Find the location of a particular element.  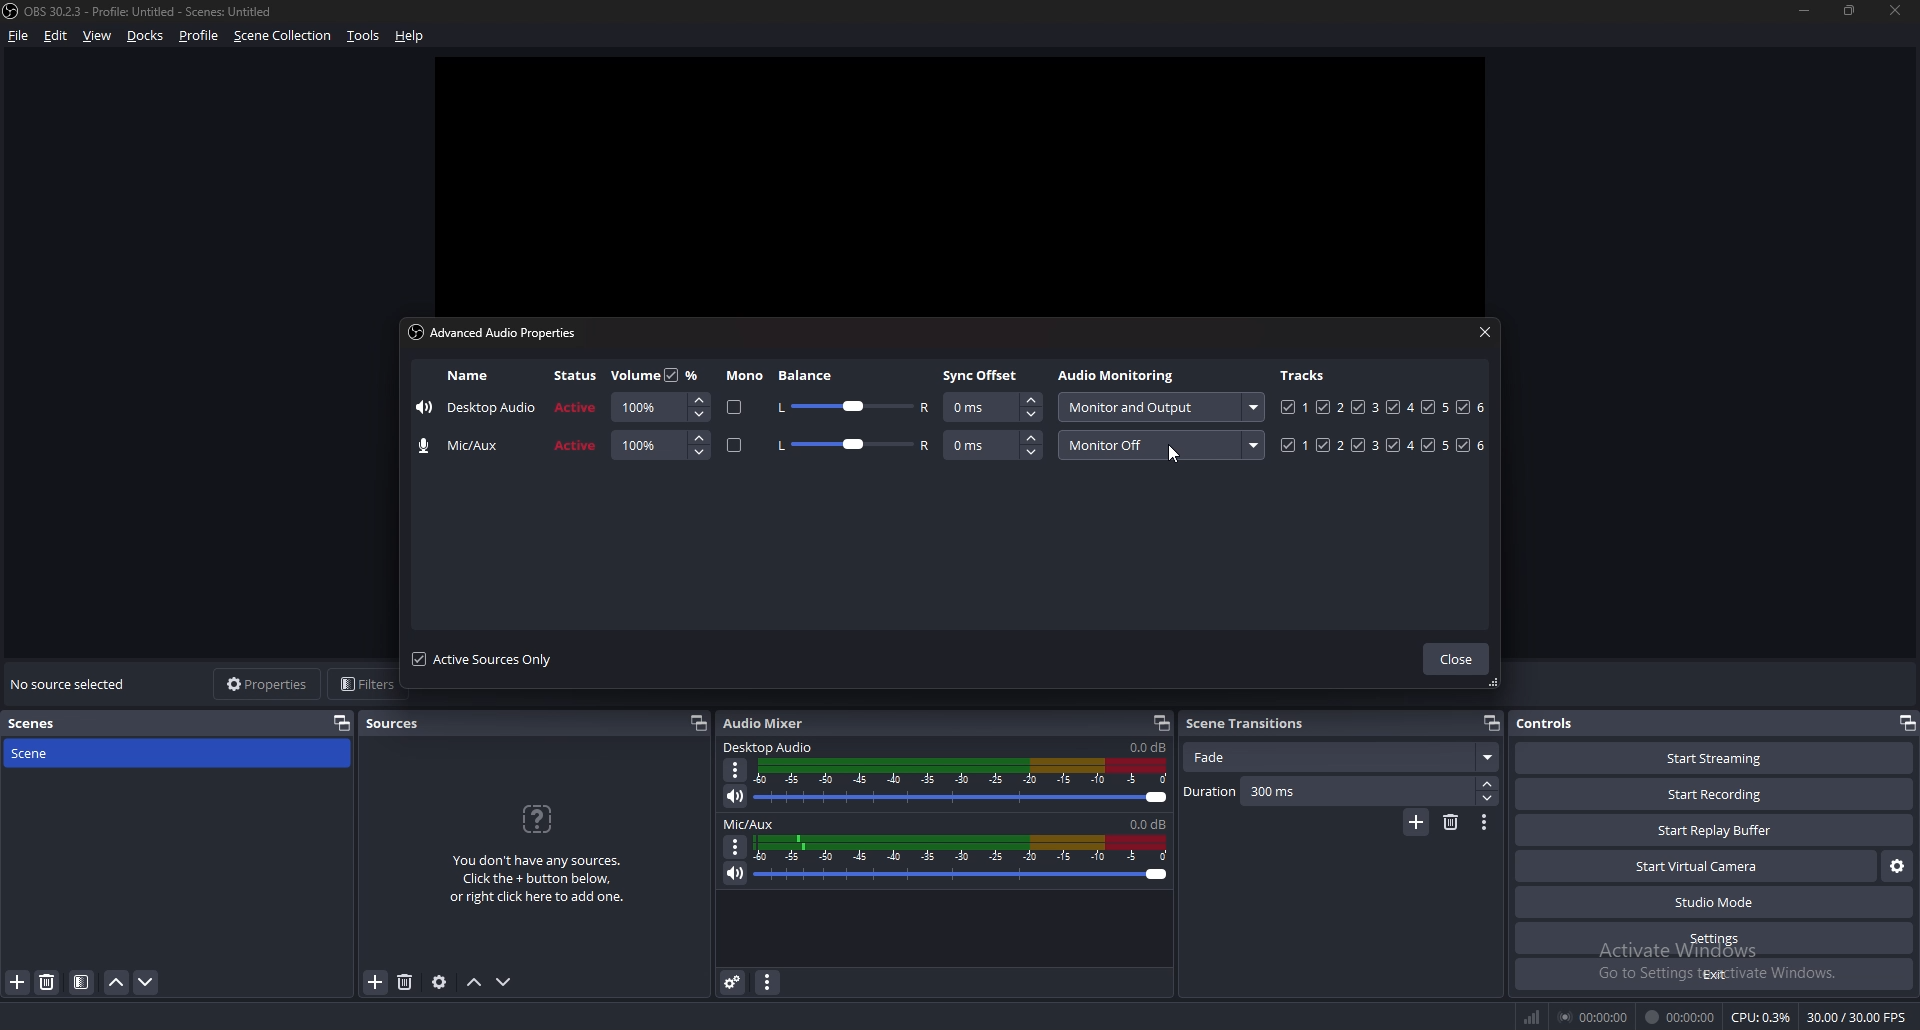

file is located at coordinates (19, 35).